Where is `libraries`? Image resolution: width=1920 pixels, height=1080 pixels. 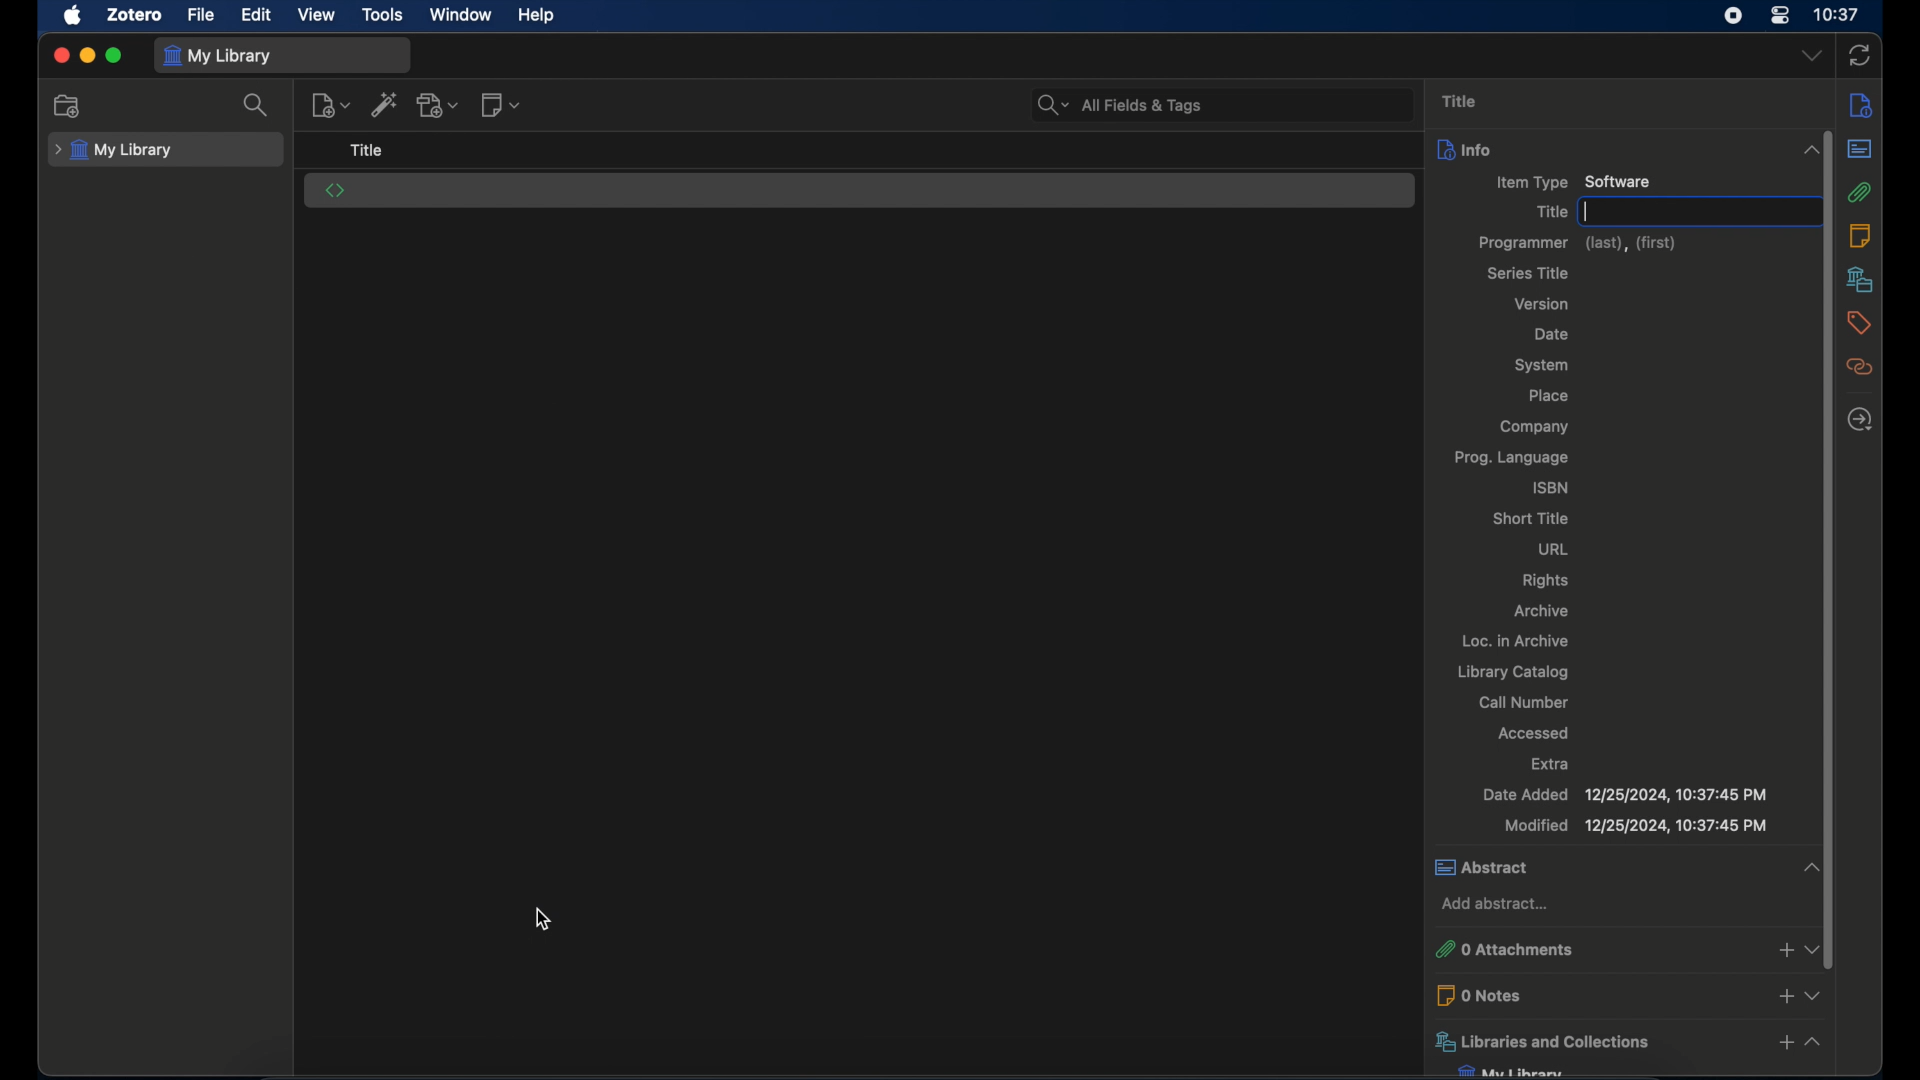 libraries is located at coordinates (1859, 279).